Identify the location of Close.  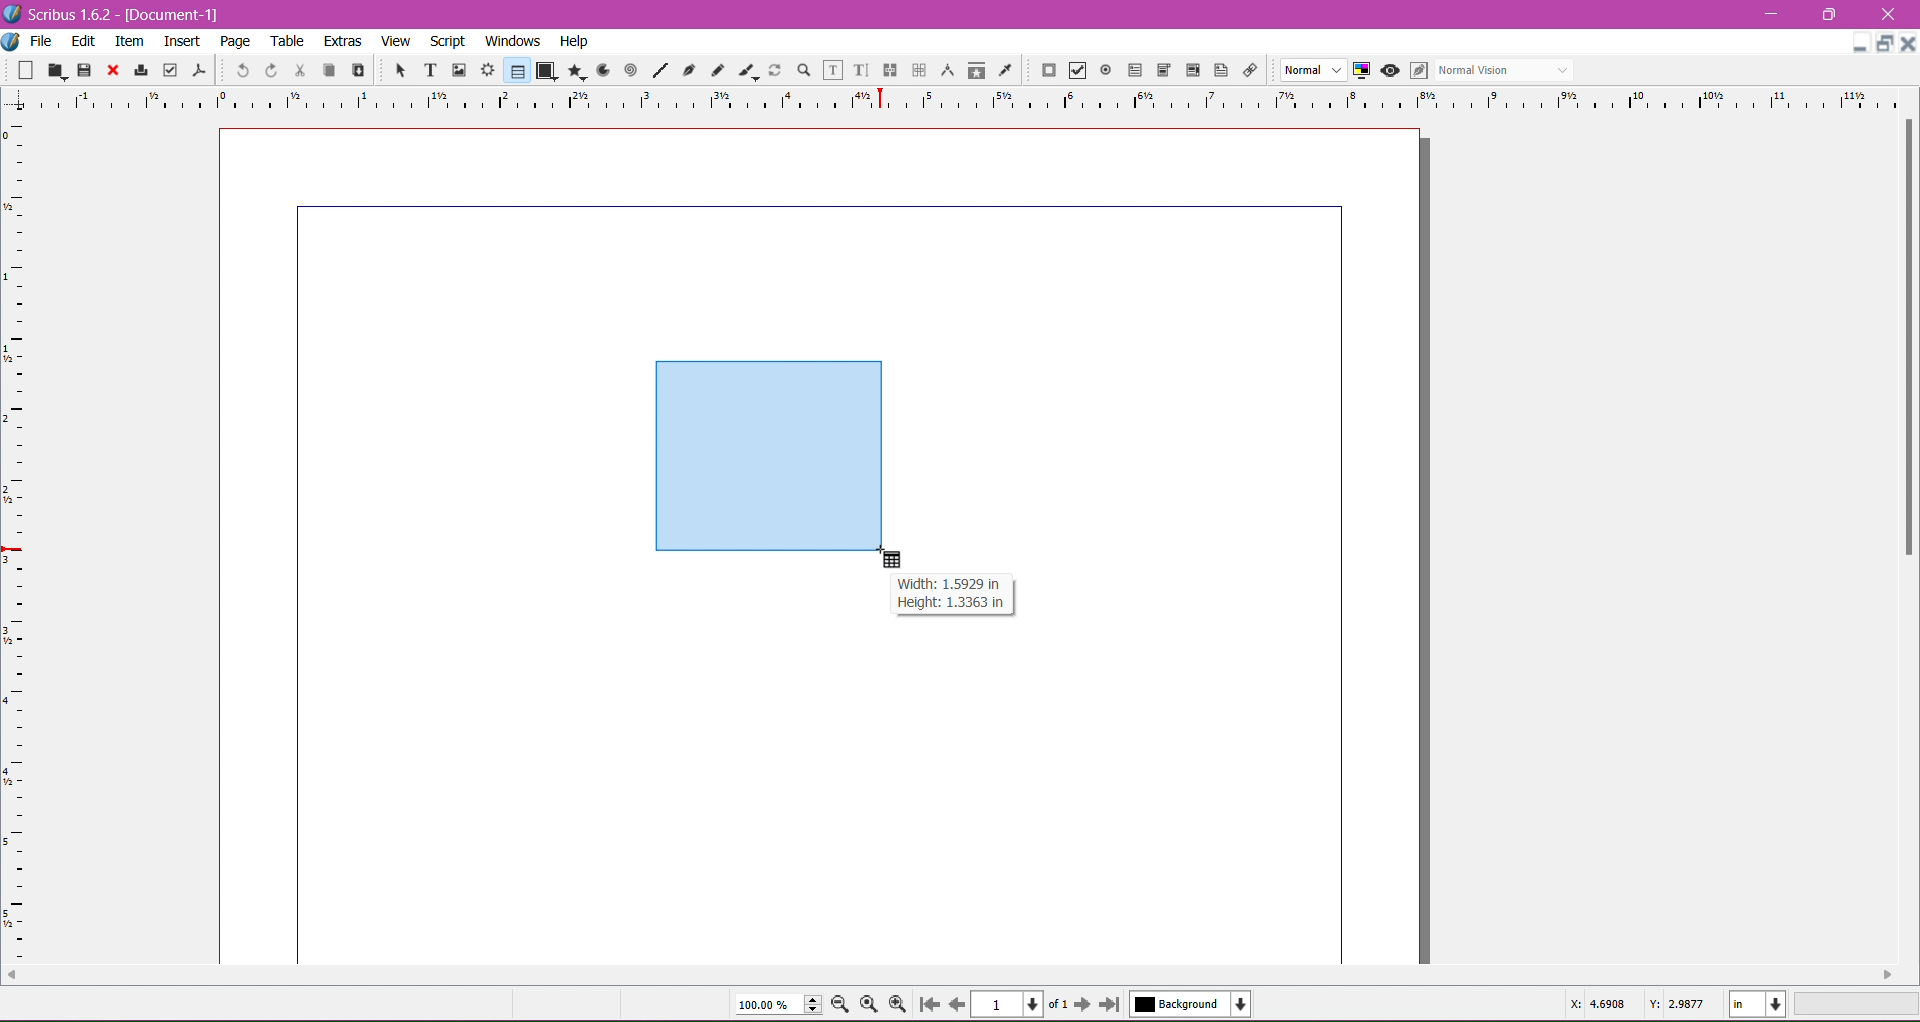
(1889, 15).